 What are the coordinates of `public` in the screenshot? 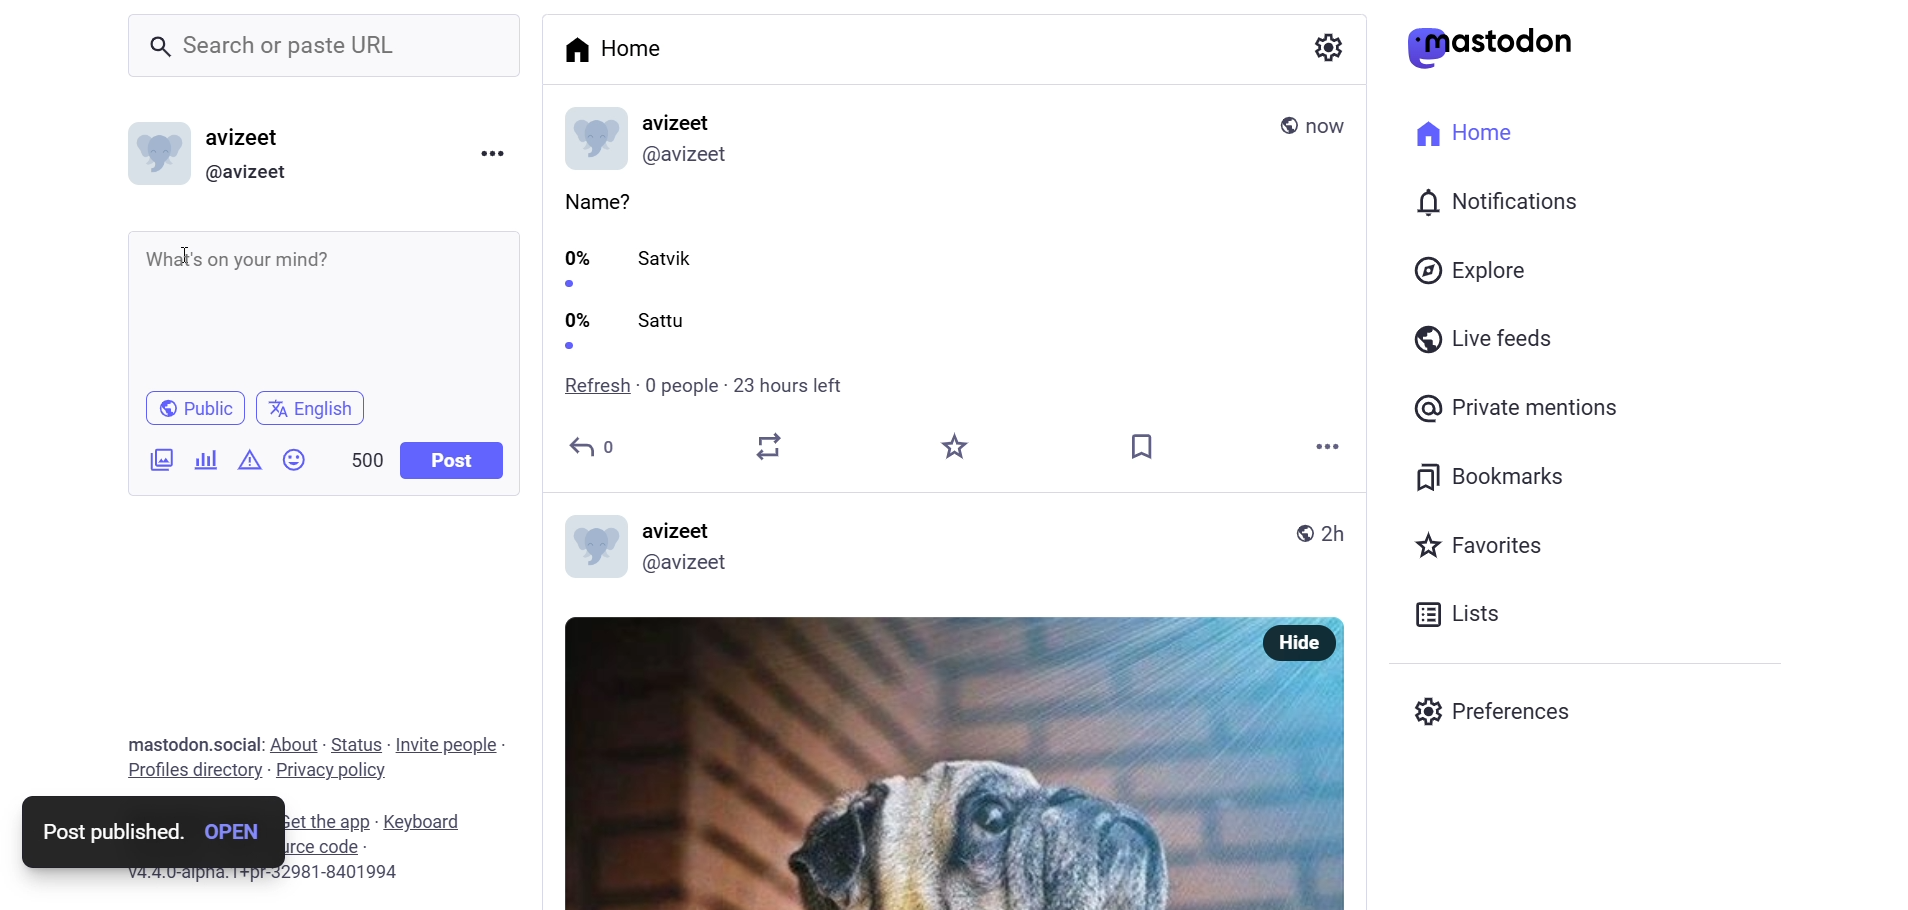 It's located at (1306, 534).